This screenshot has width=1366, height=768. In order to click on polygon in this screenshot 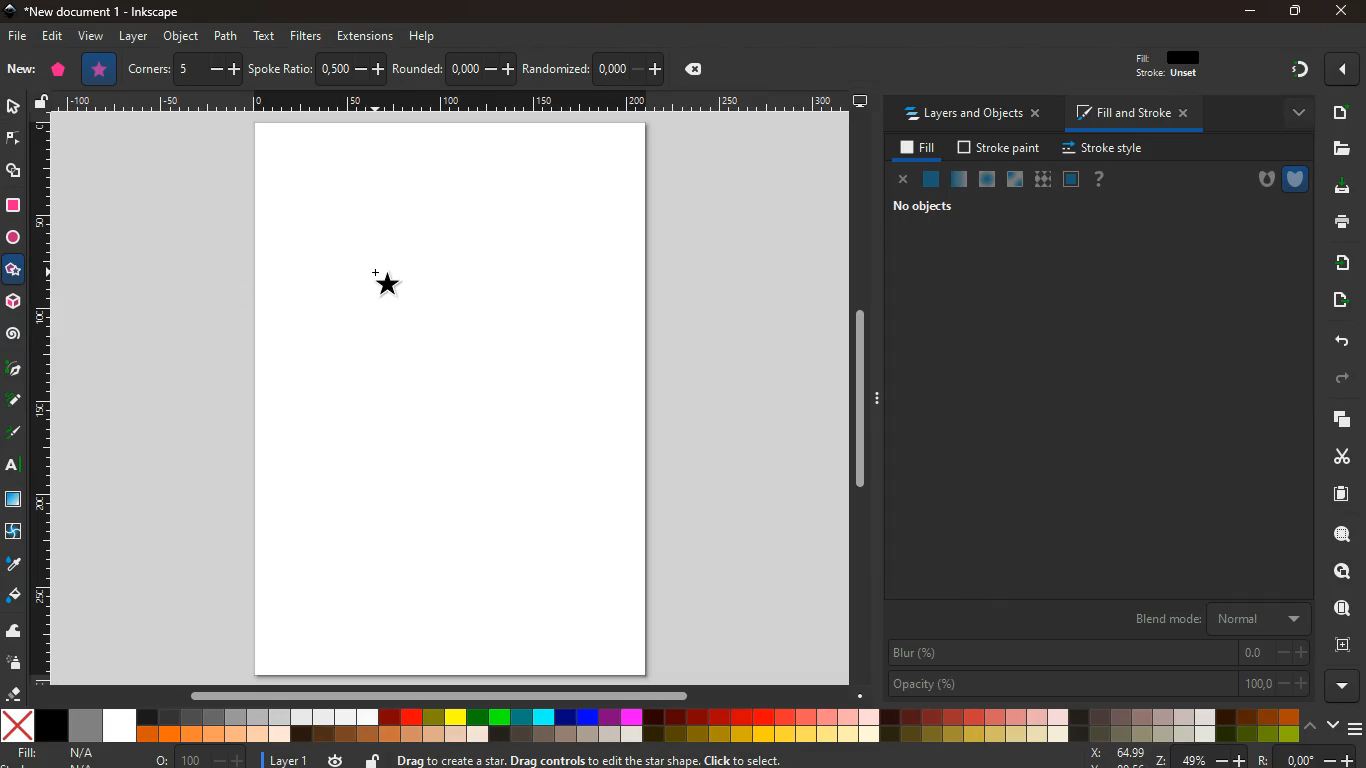, I will do `click(59, 71)`.